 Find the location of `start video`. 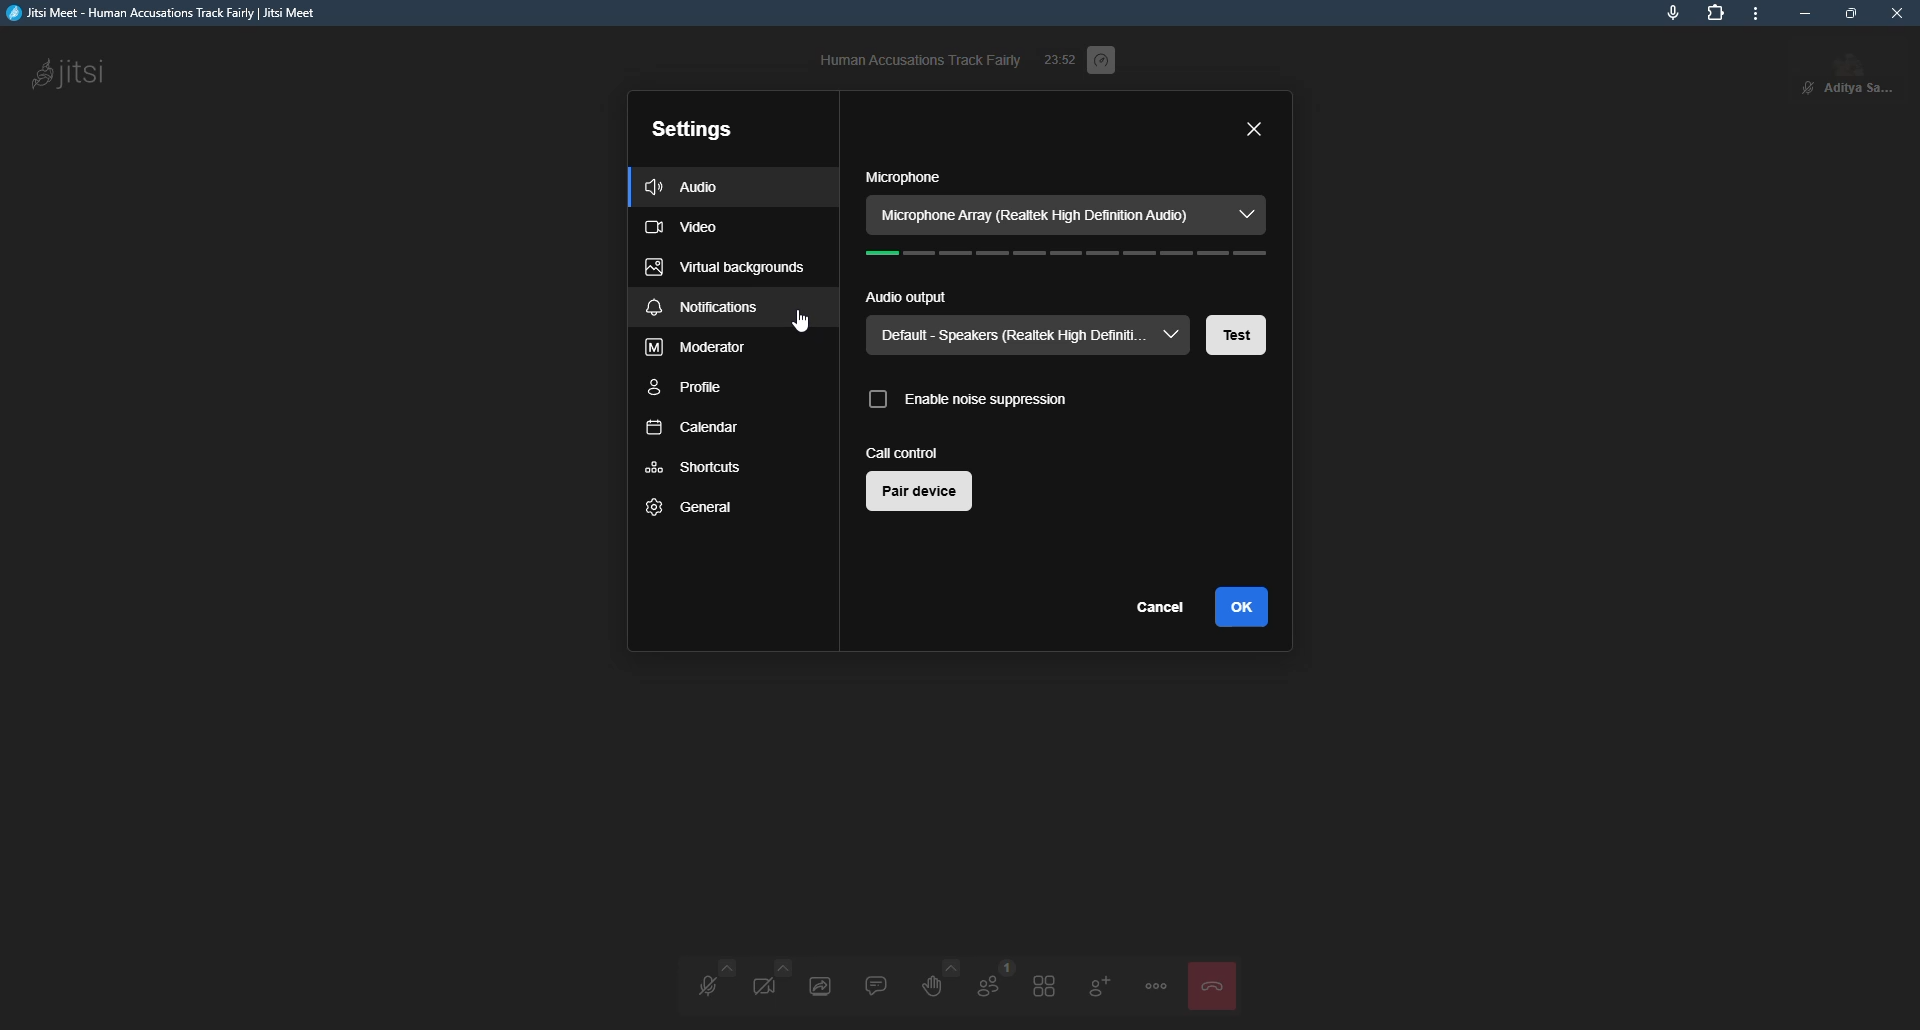

start video is located at coordinates (768, 982).